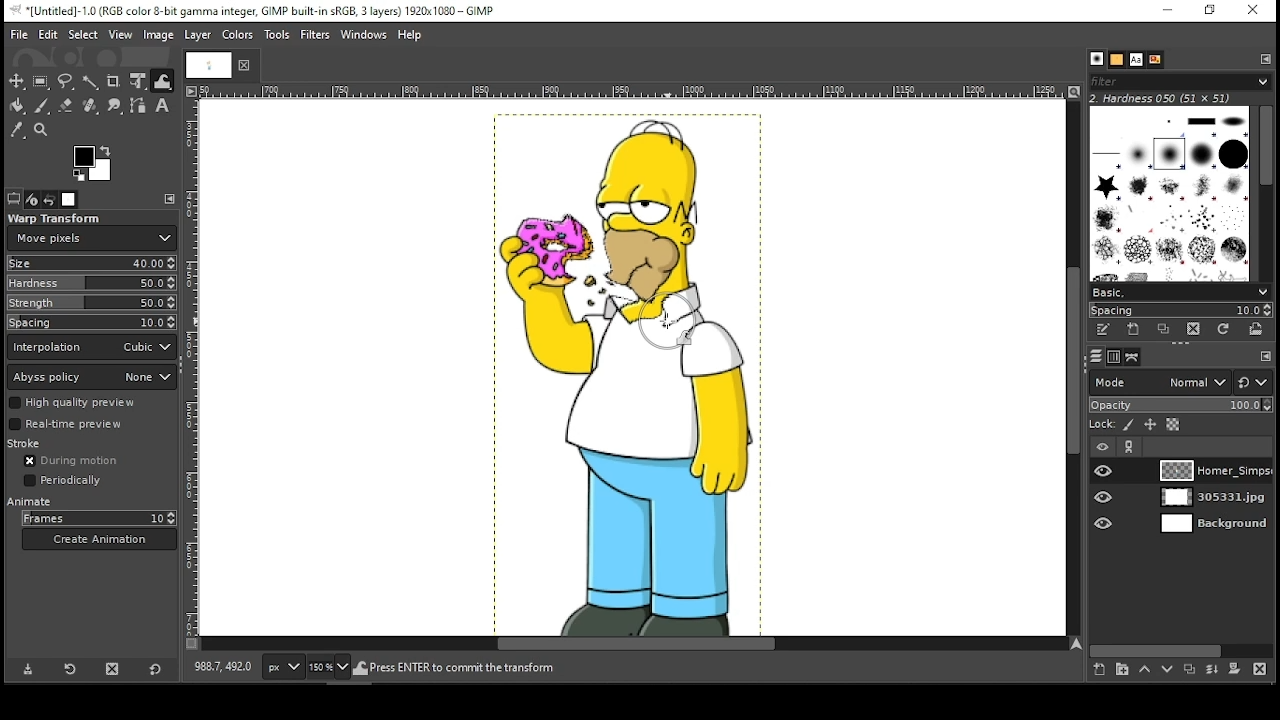  I want to click on scroll bar, so click(636, 644).